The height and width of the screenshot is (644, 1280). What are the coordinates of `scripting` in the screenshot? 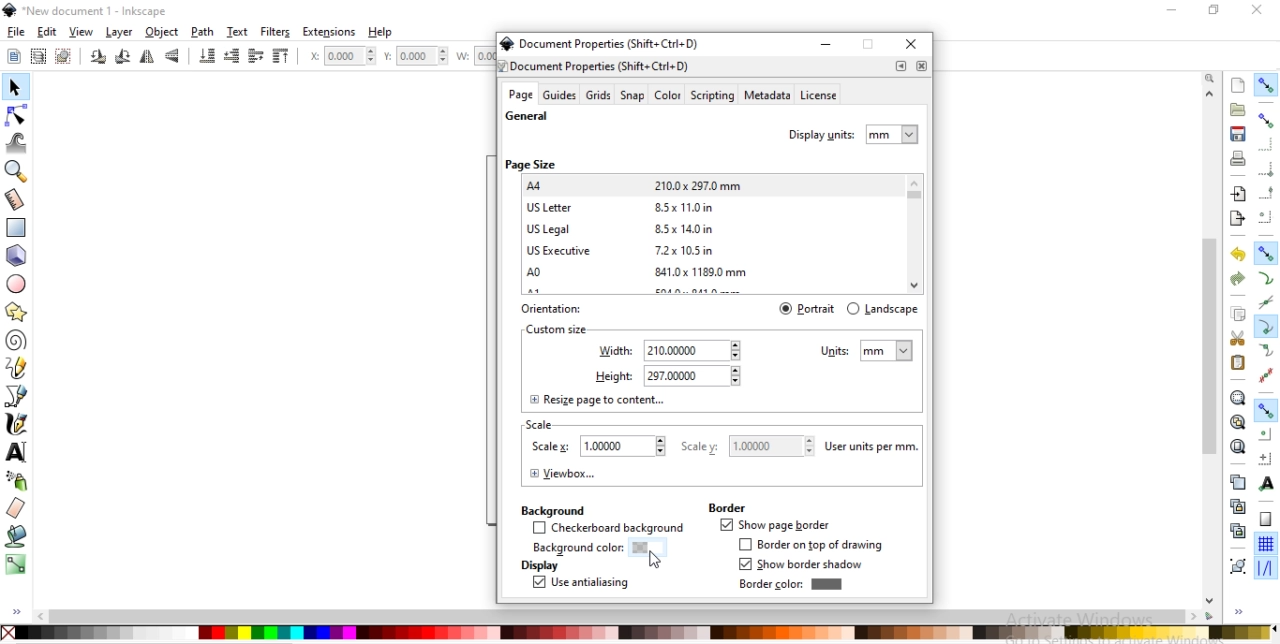 It's located at (711, 96).